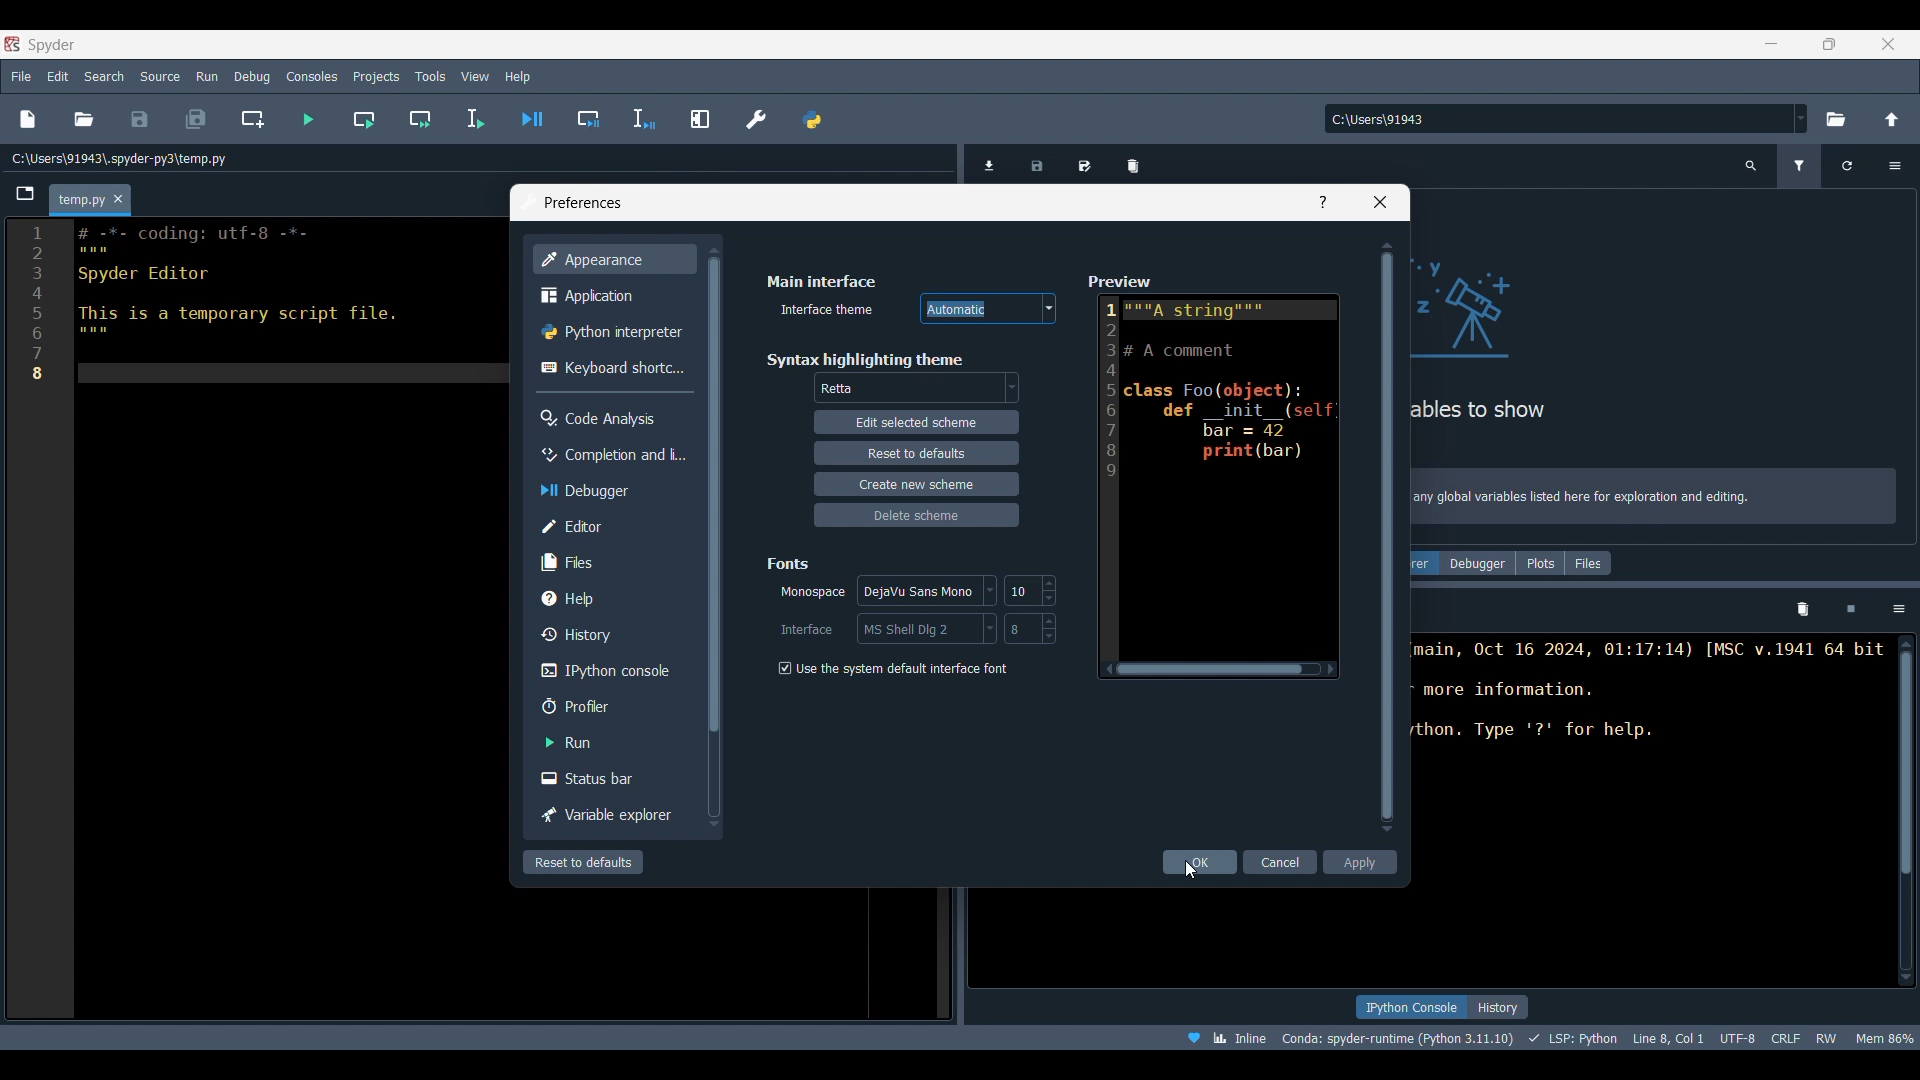 Image resolution: width=1920 pixels, height=1080 pixels. What do you see at coordinates (533, 119) in the screenshot?
I see `Debug file` at bounding box center [533, 119].